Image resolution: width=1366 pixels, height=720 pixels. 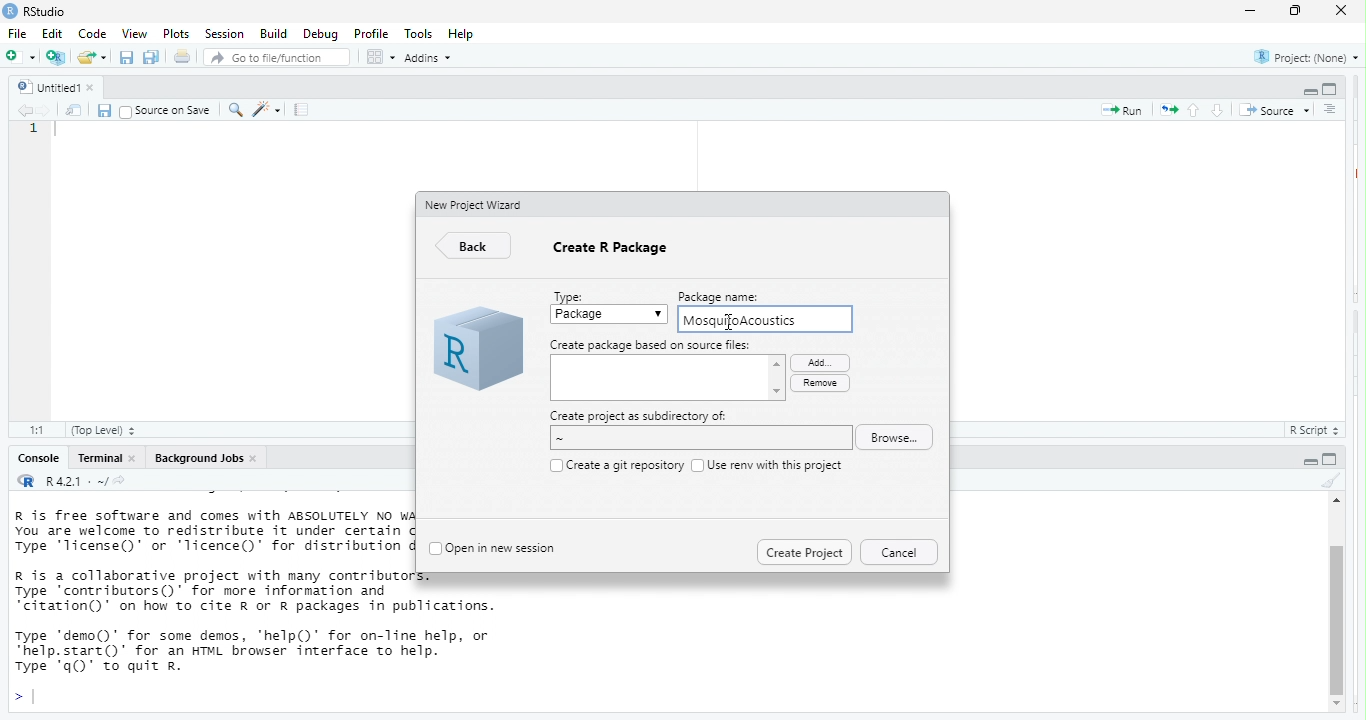 What do you see at coordinates (1334, 503) in the screenshot?
I see `scroll up` at bounding box center [1334, 503].